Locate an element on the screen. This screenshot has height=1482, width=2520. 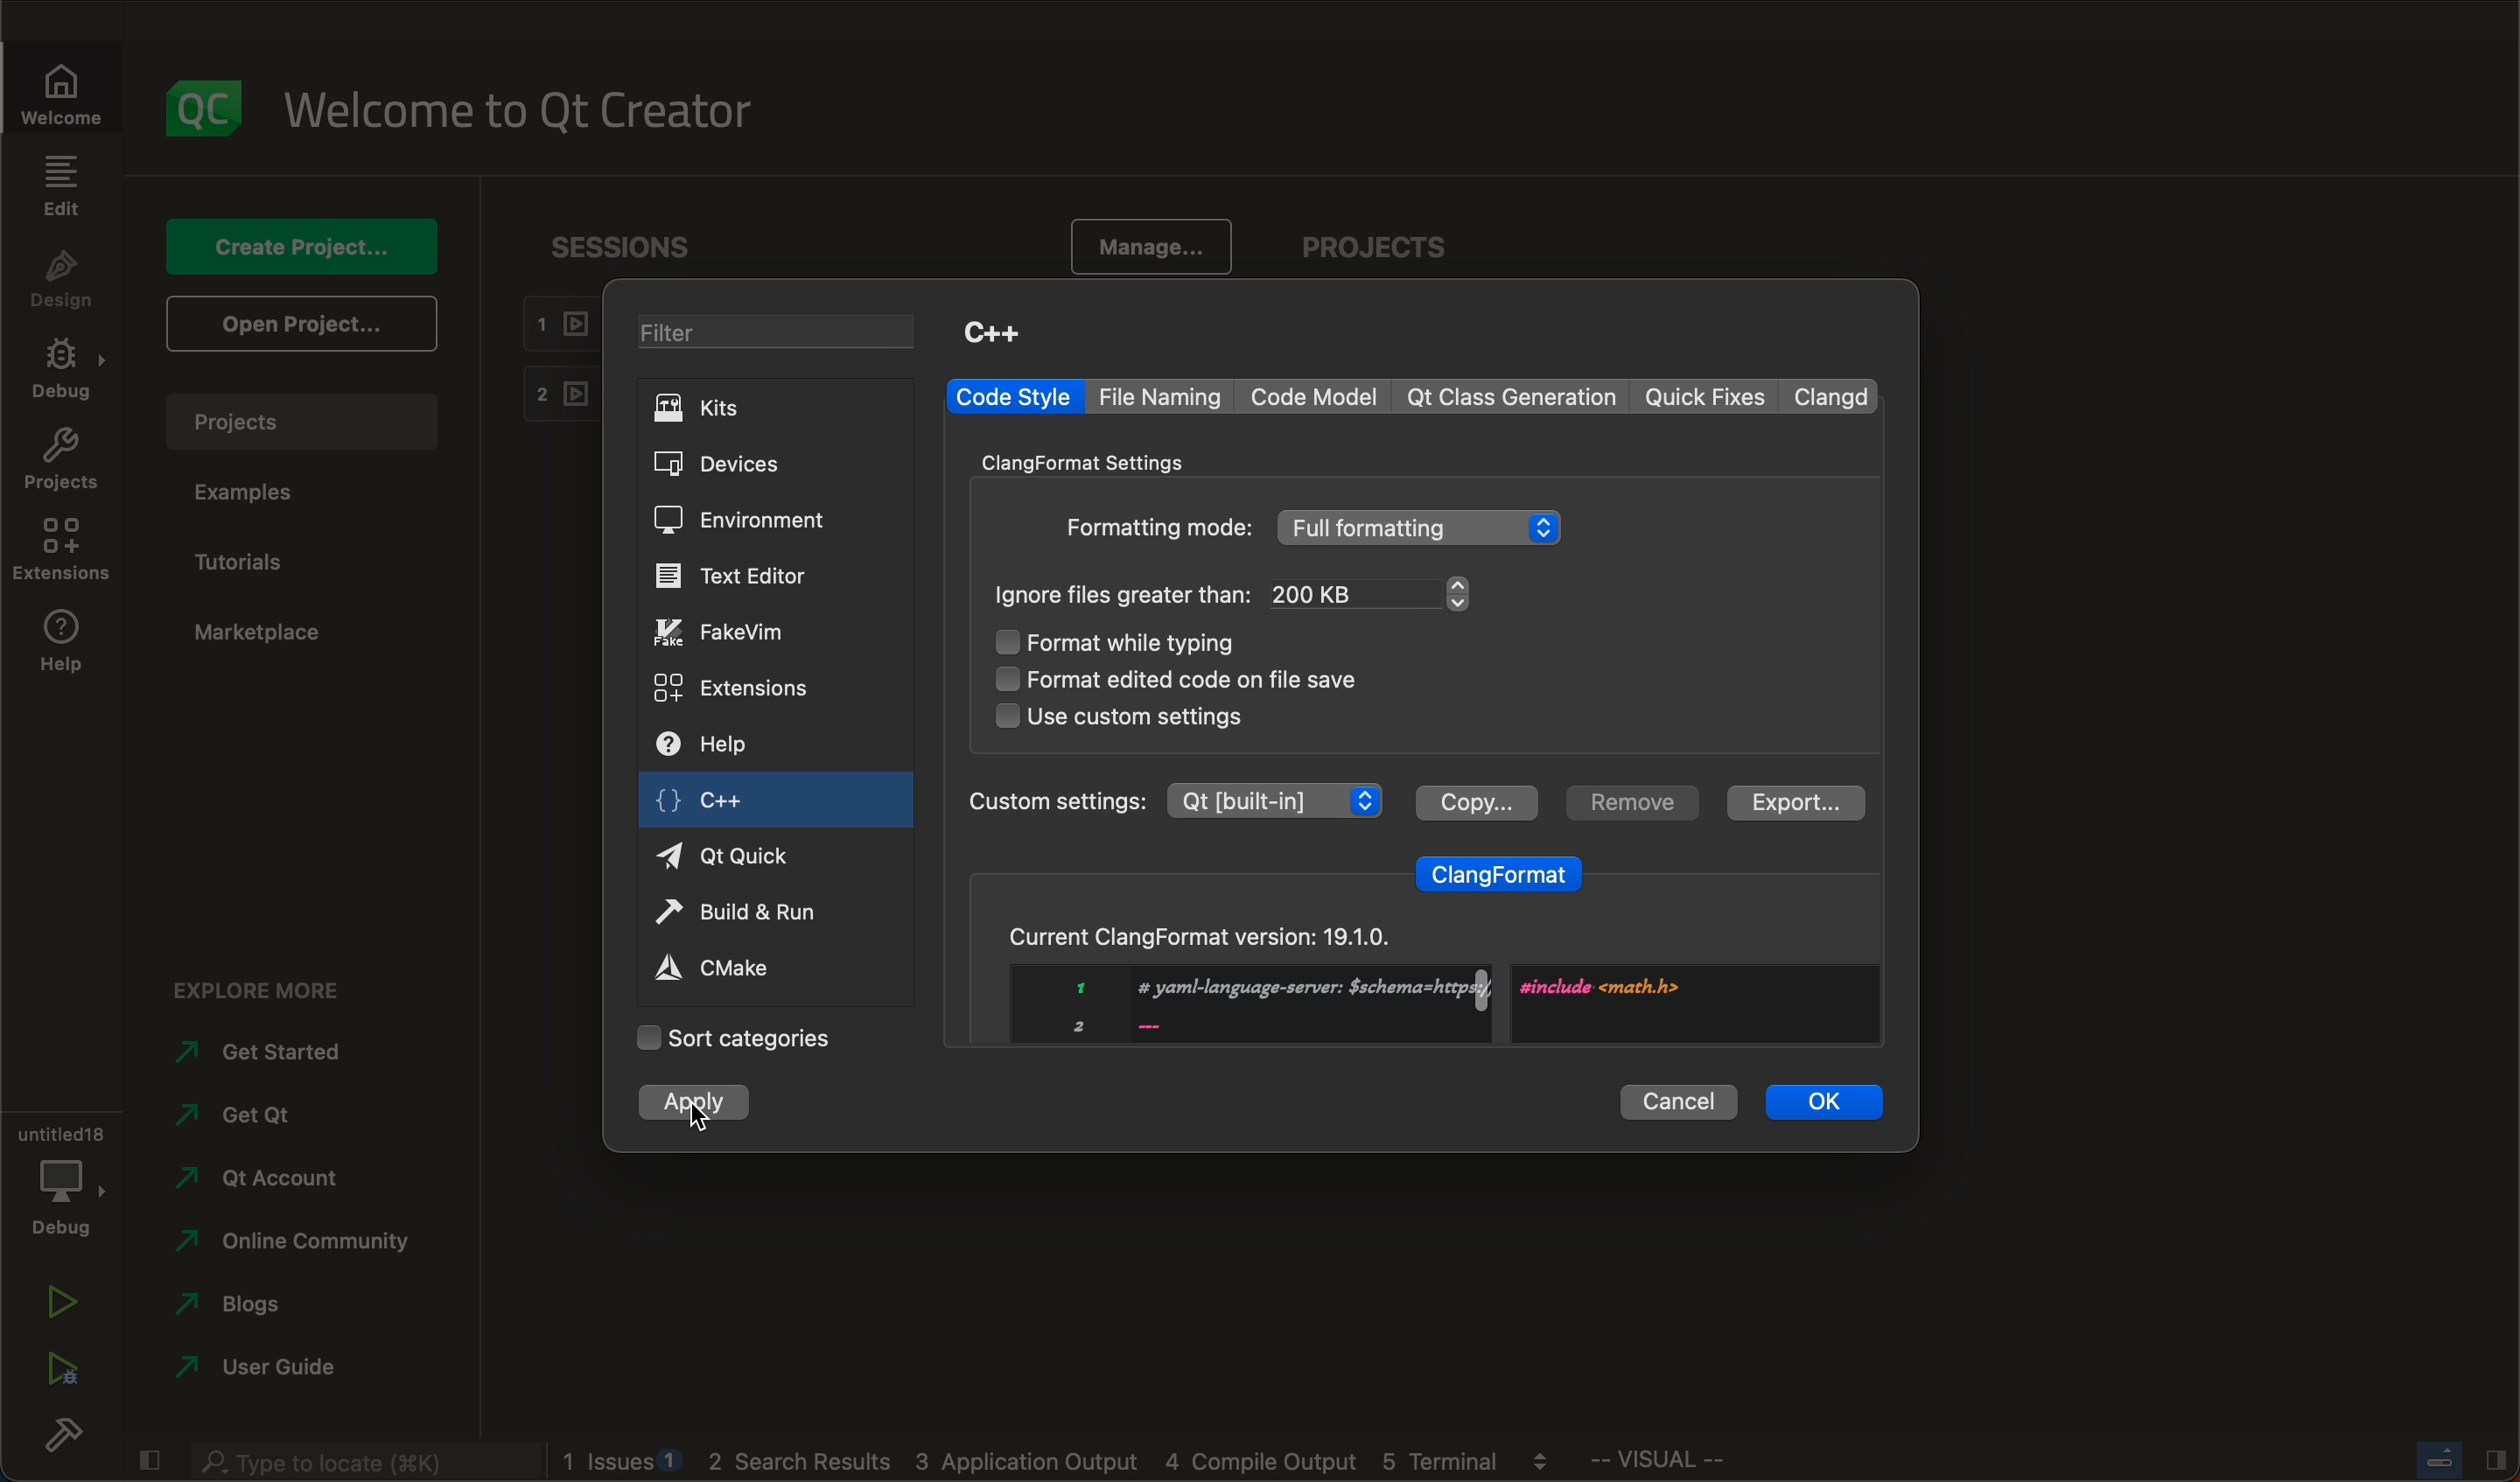
extensions is located at coordinates (736, 686).